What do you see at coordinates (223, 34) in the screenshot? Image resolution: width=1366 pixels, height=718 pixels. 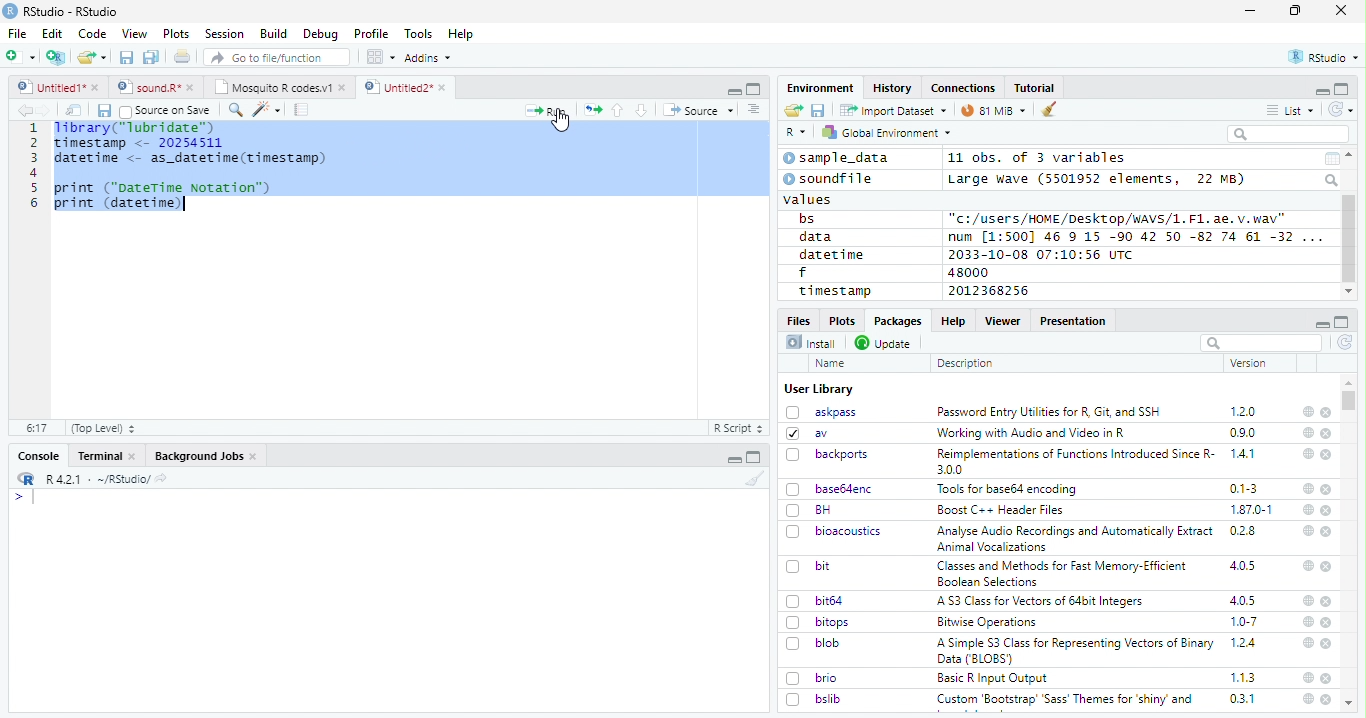 I see `Session` at bounding box center [223, 34].